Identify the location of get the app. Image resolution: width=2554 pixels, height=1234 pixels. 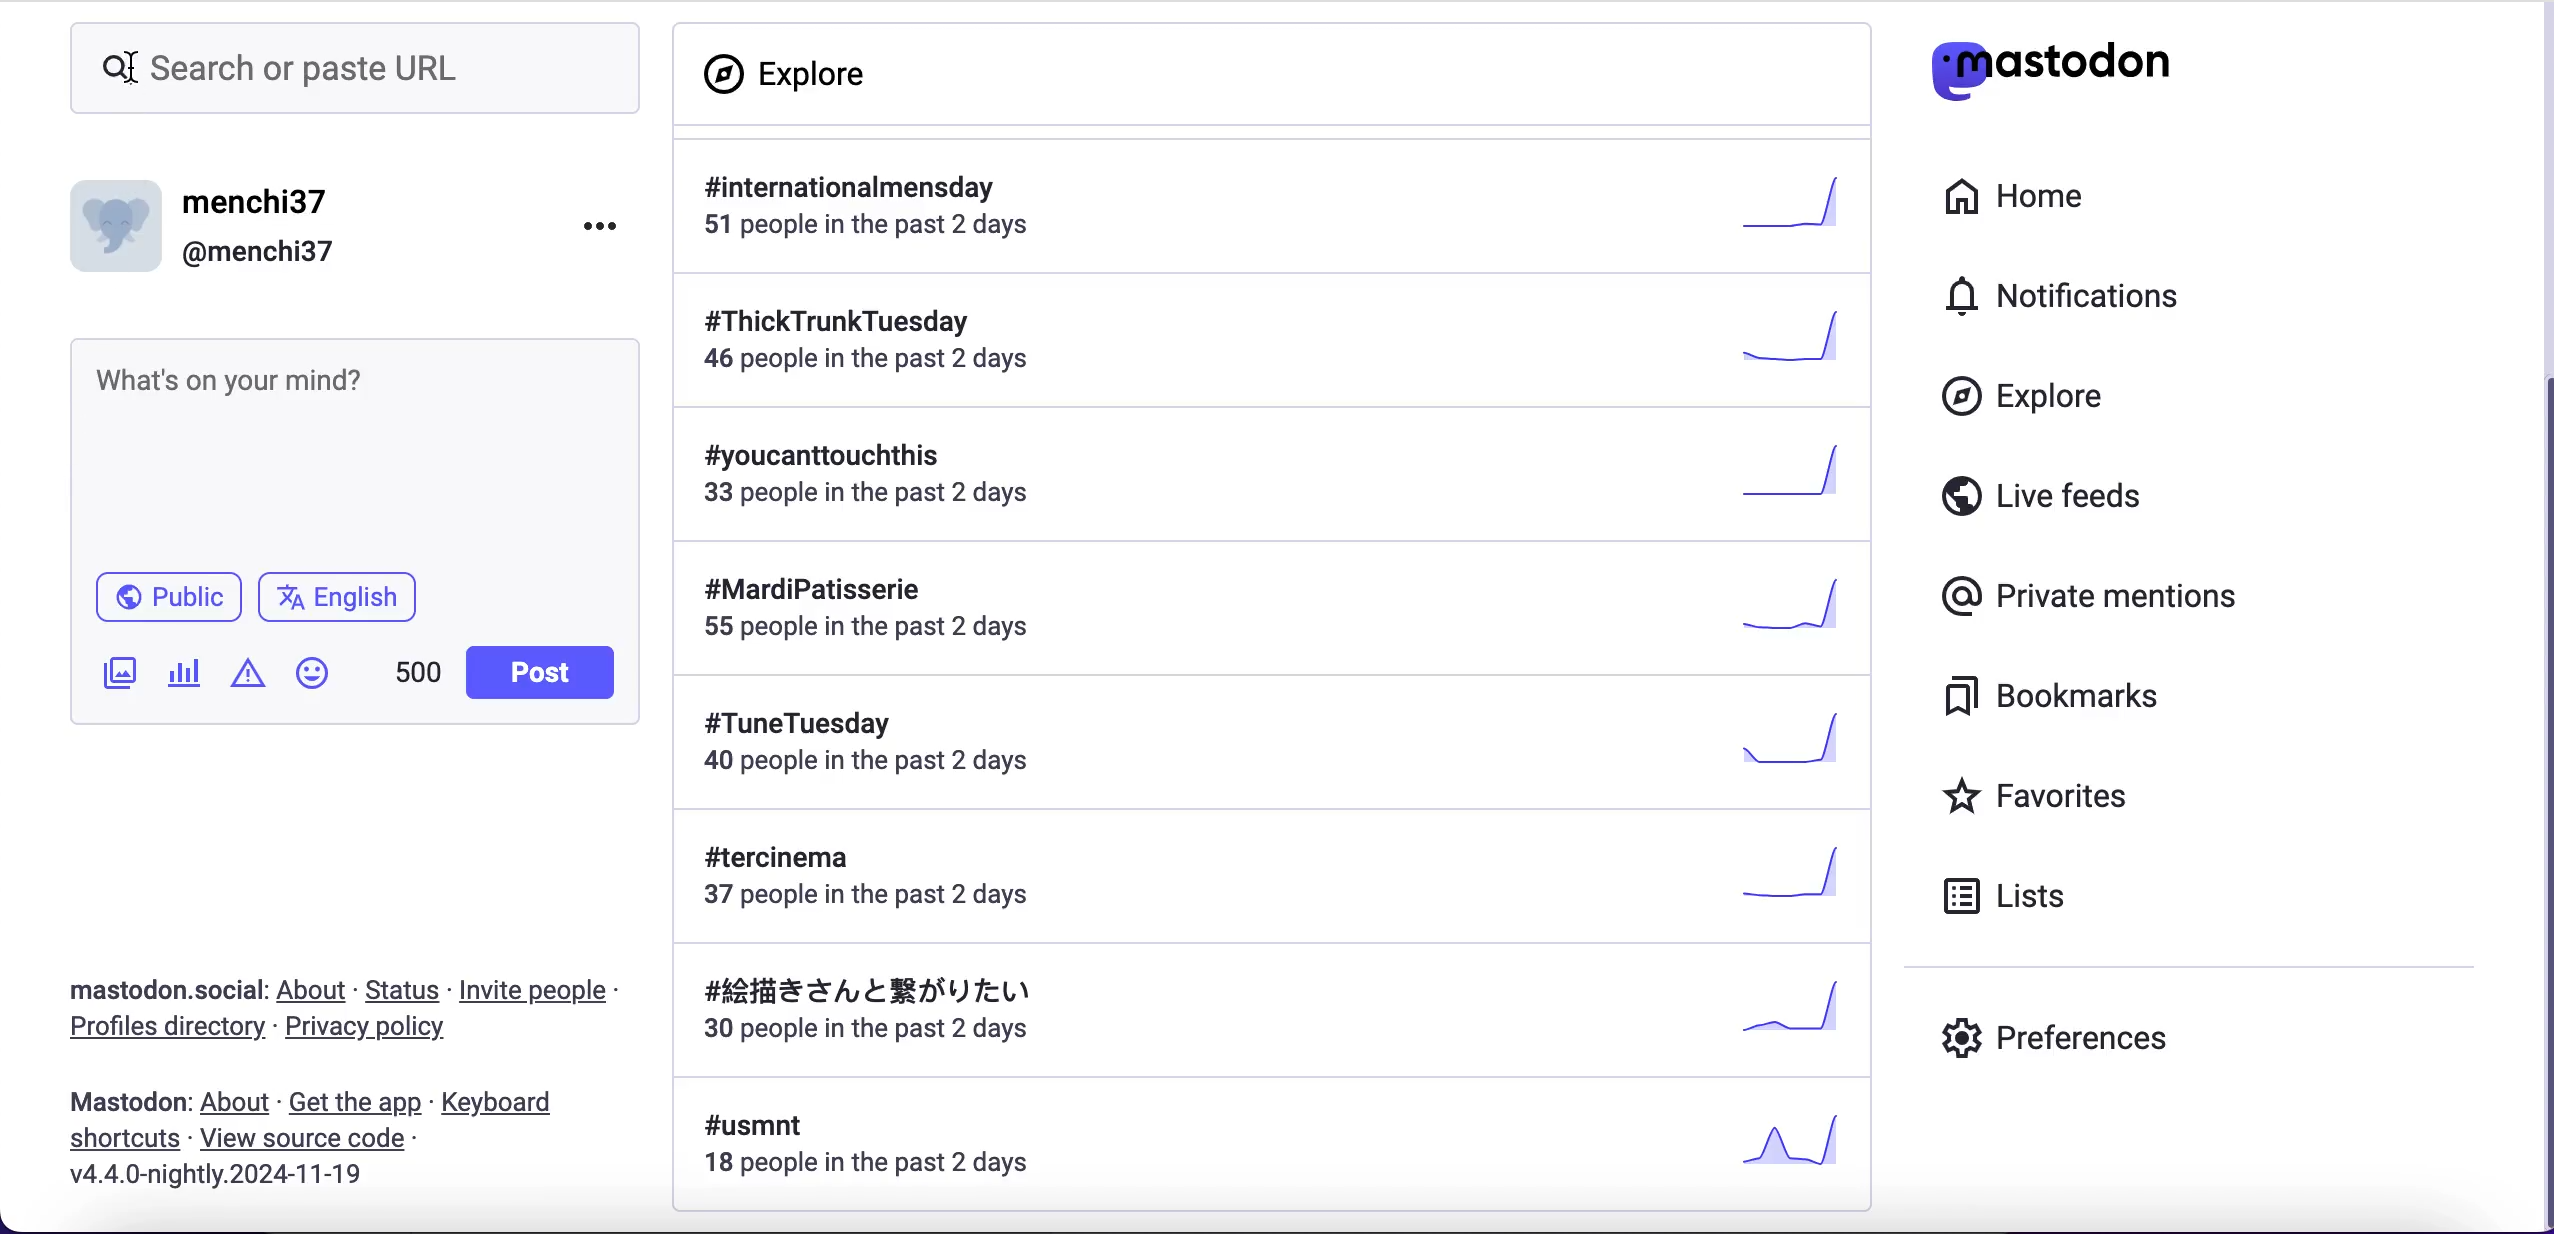
(354, 1104).